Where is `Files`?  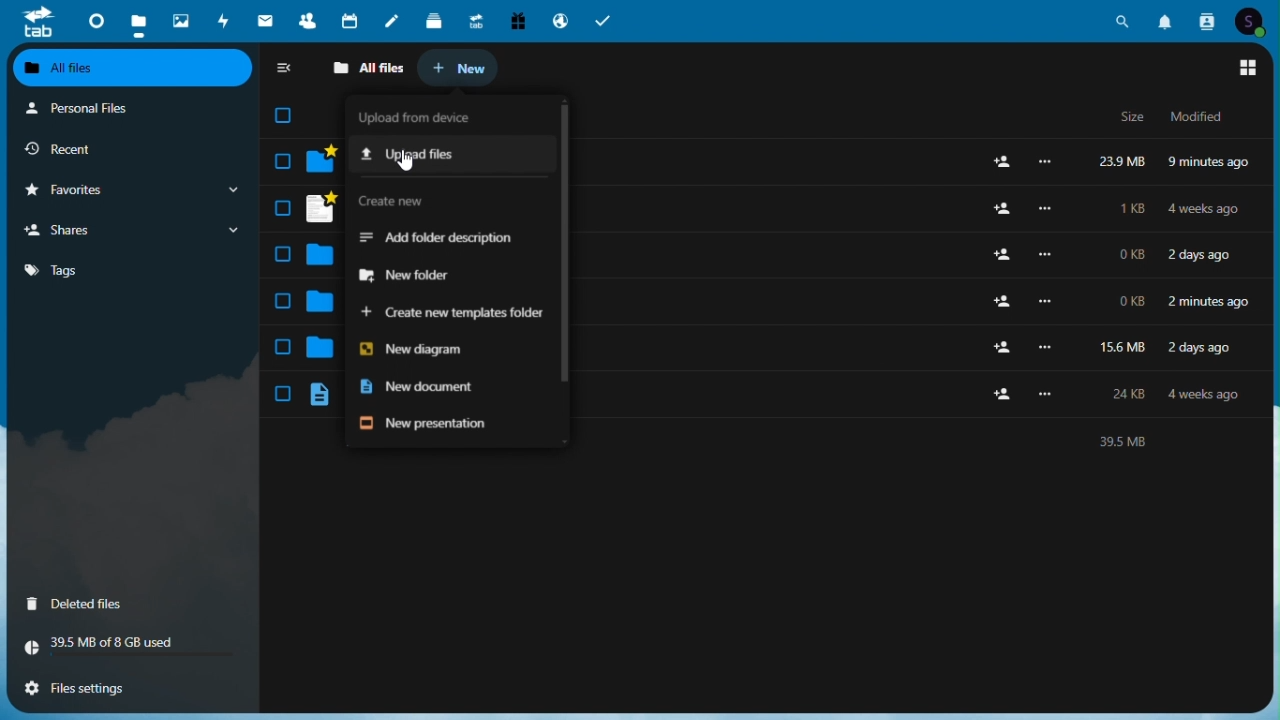 Files is located at coordinates (1108, 257).